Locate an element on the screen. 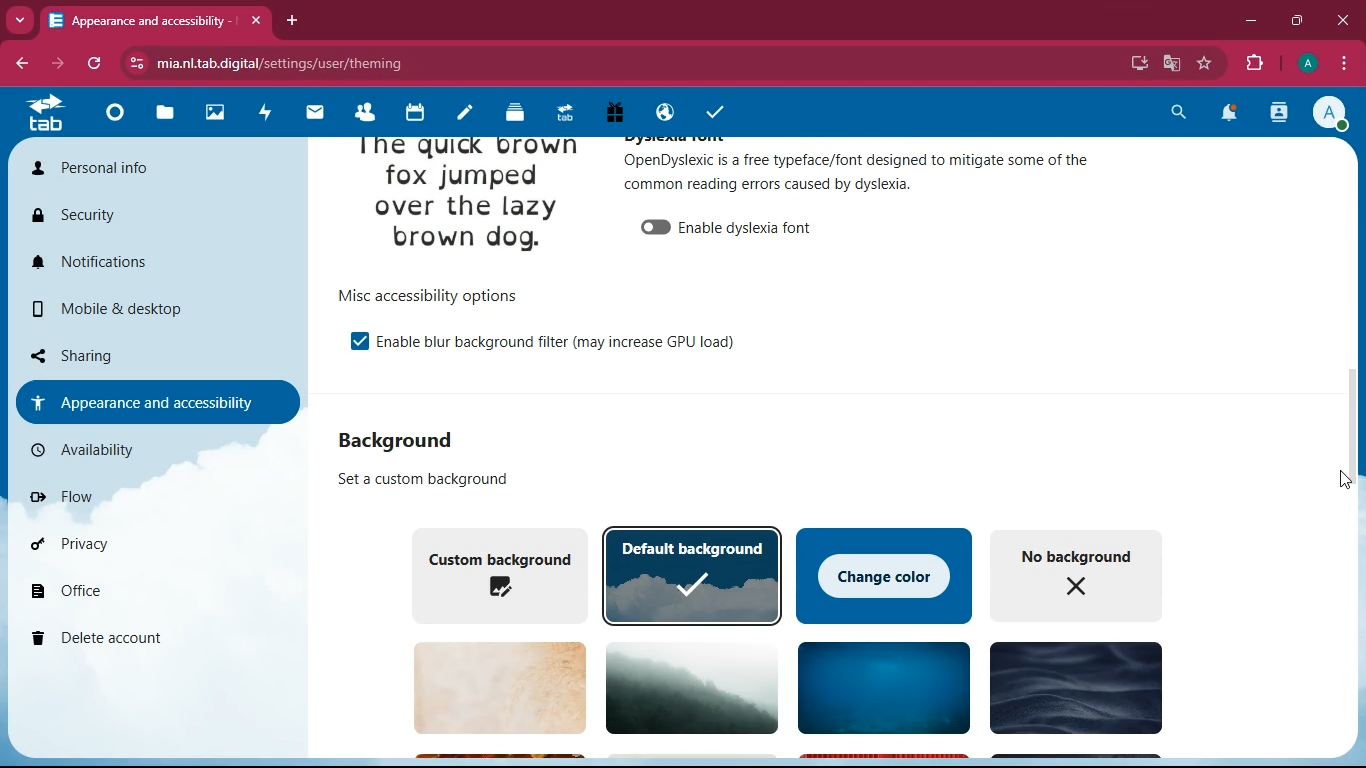 This screenshot has width=1366, height=768. options is located at coordinates (426, 295).